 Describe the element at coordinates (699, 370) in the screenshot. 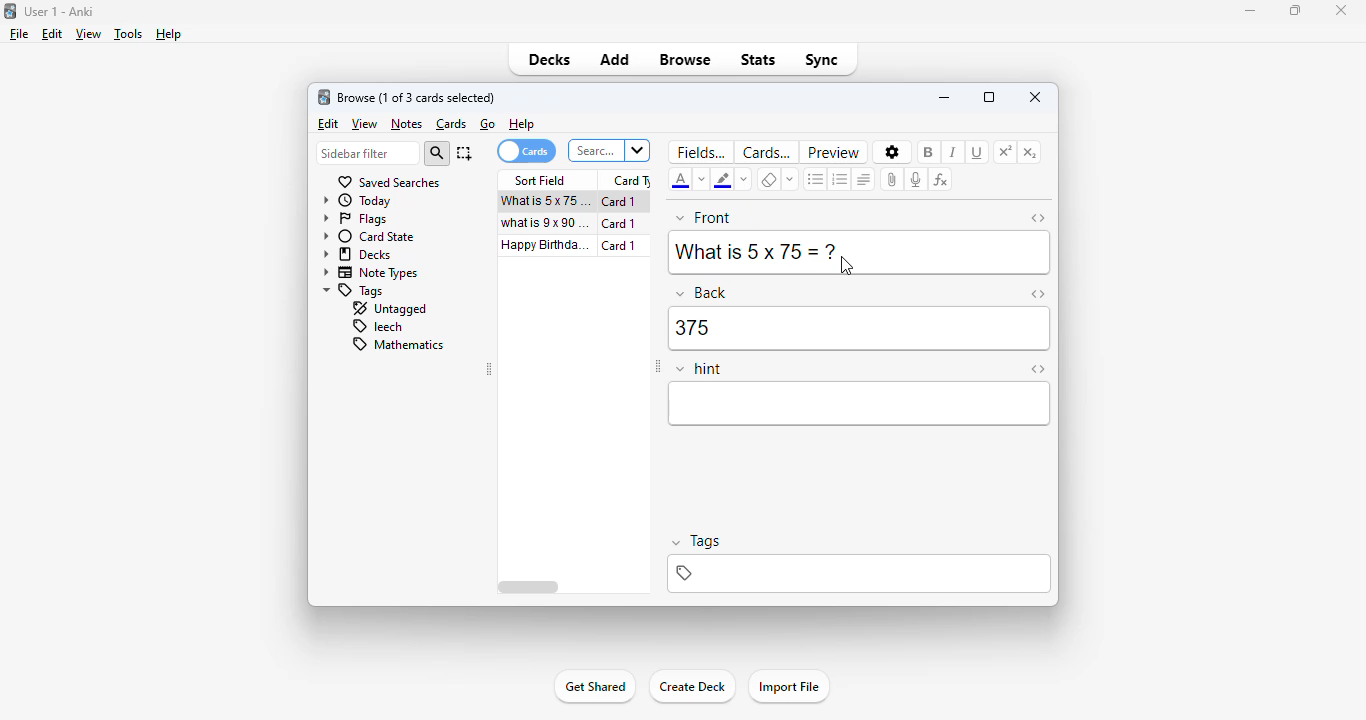

I see `hint` at that location.